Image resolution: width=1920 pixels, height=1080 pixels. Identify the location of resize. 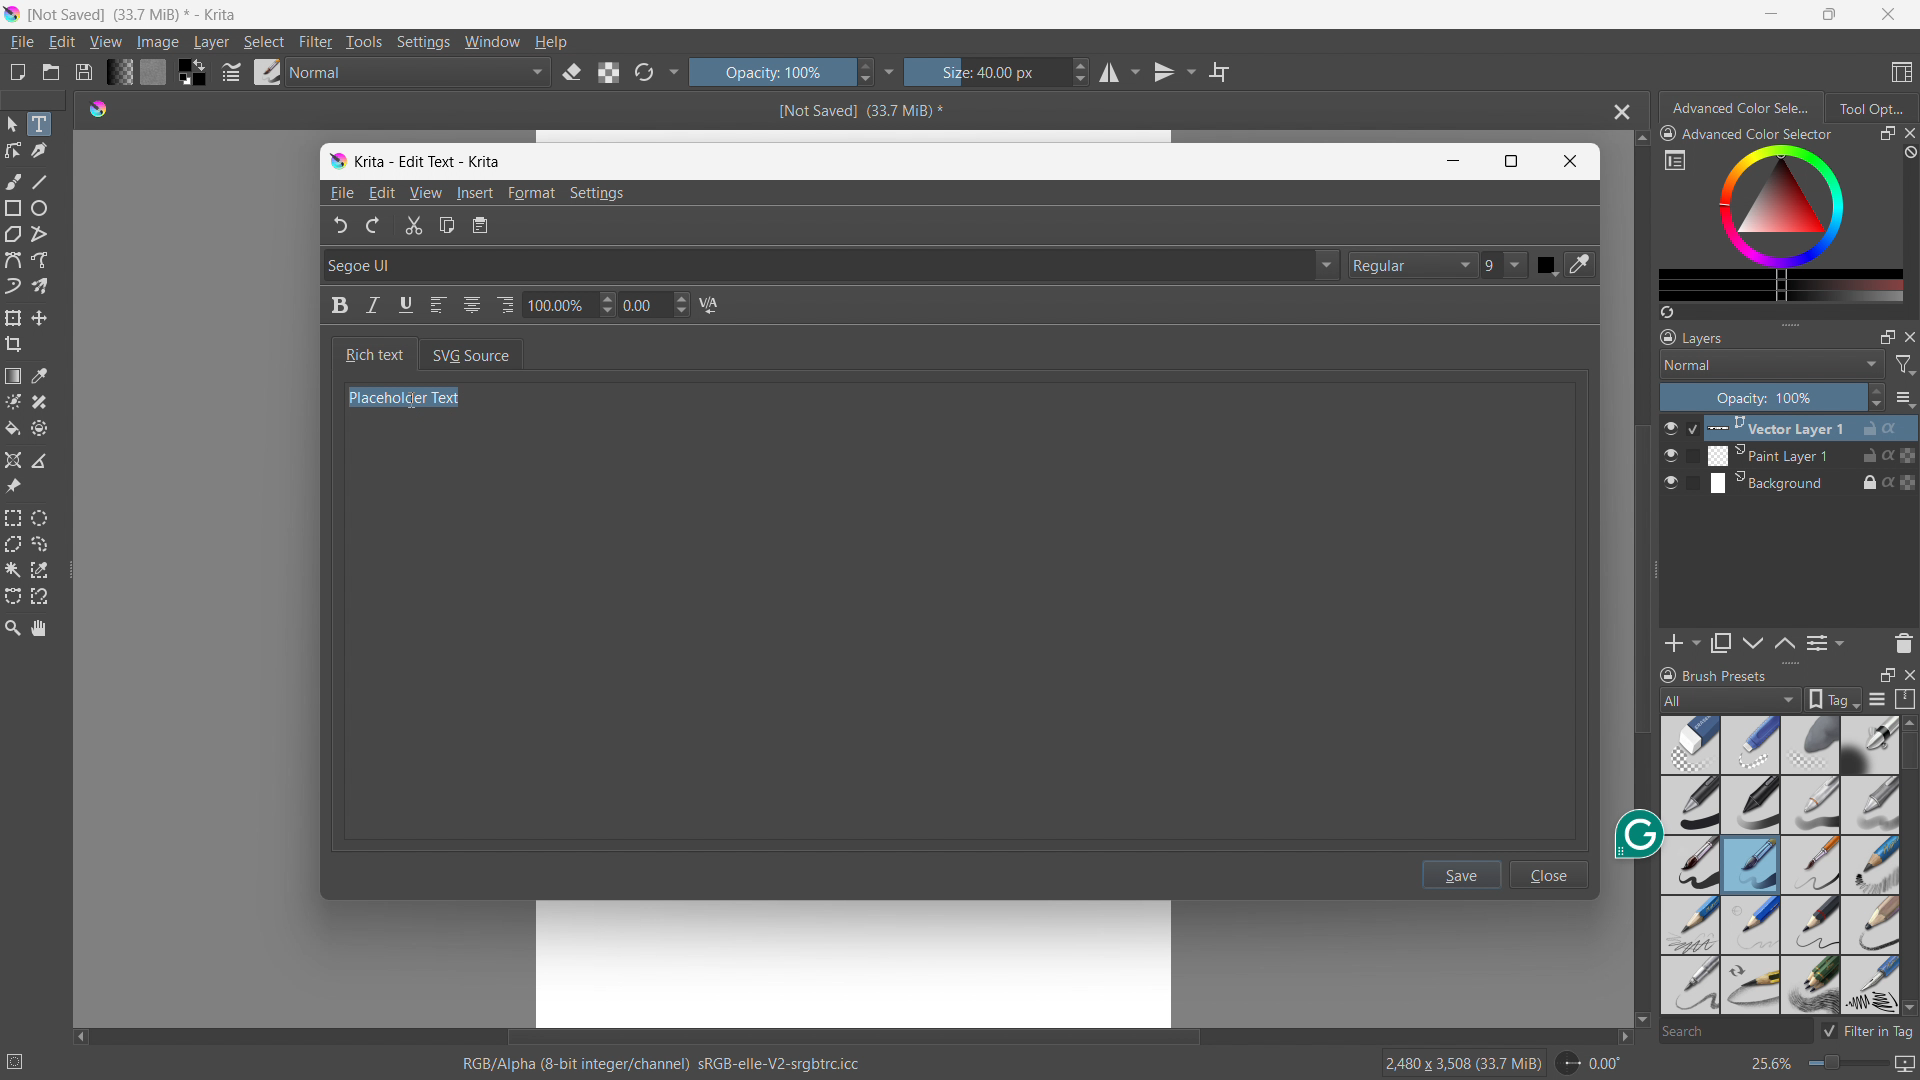
(1790, 322).